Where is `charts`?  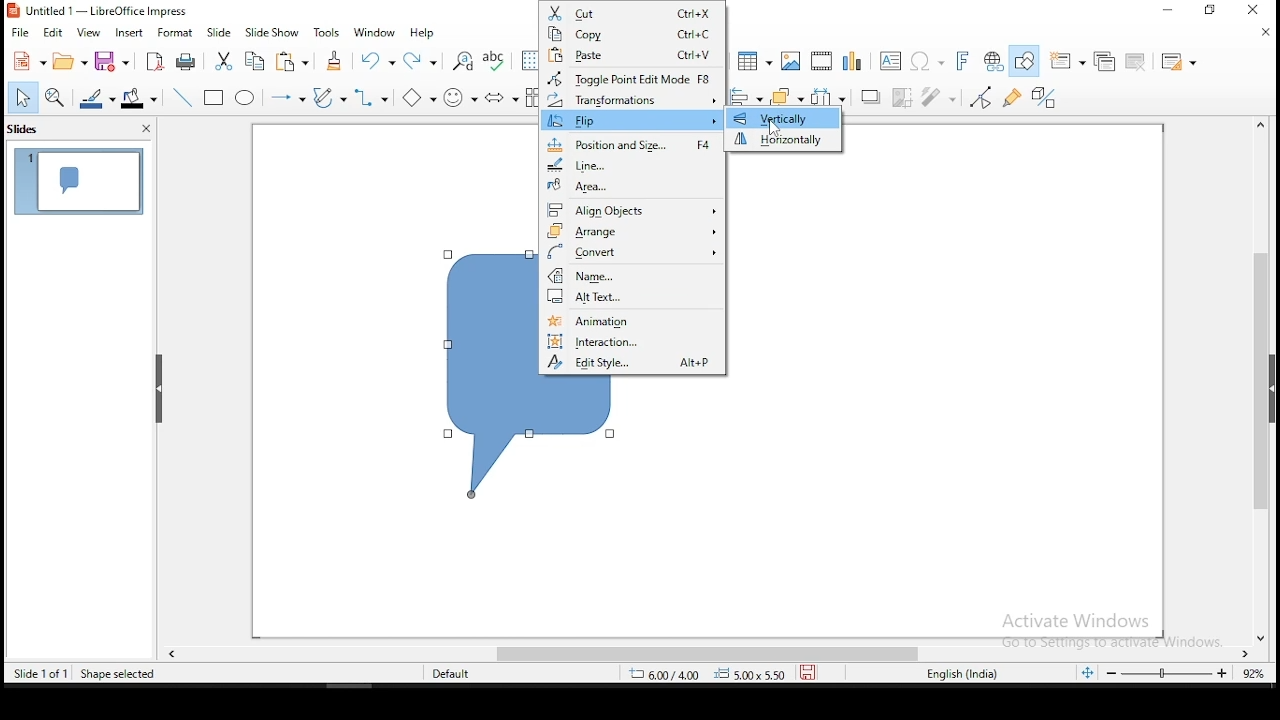
charts is located at coordinates (854, 60).